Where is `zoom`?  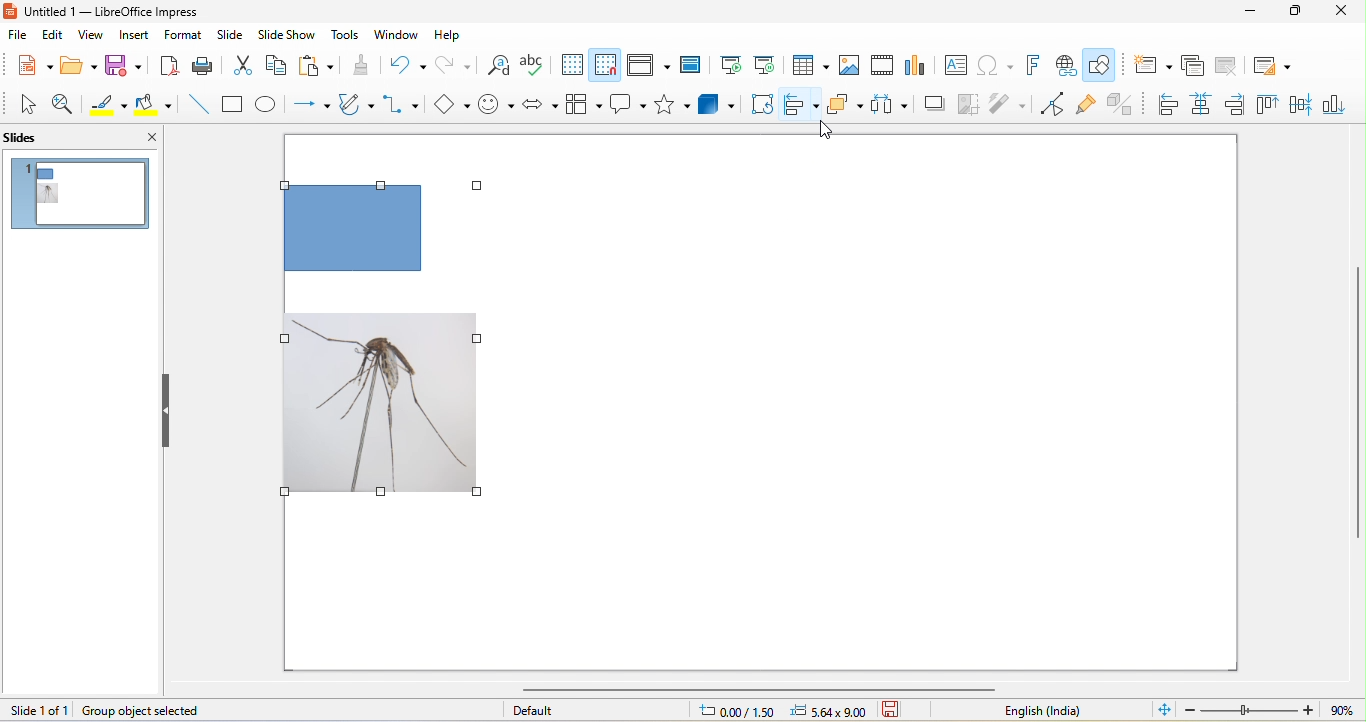 zoom is located at coordinates (1270, 709).